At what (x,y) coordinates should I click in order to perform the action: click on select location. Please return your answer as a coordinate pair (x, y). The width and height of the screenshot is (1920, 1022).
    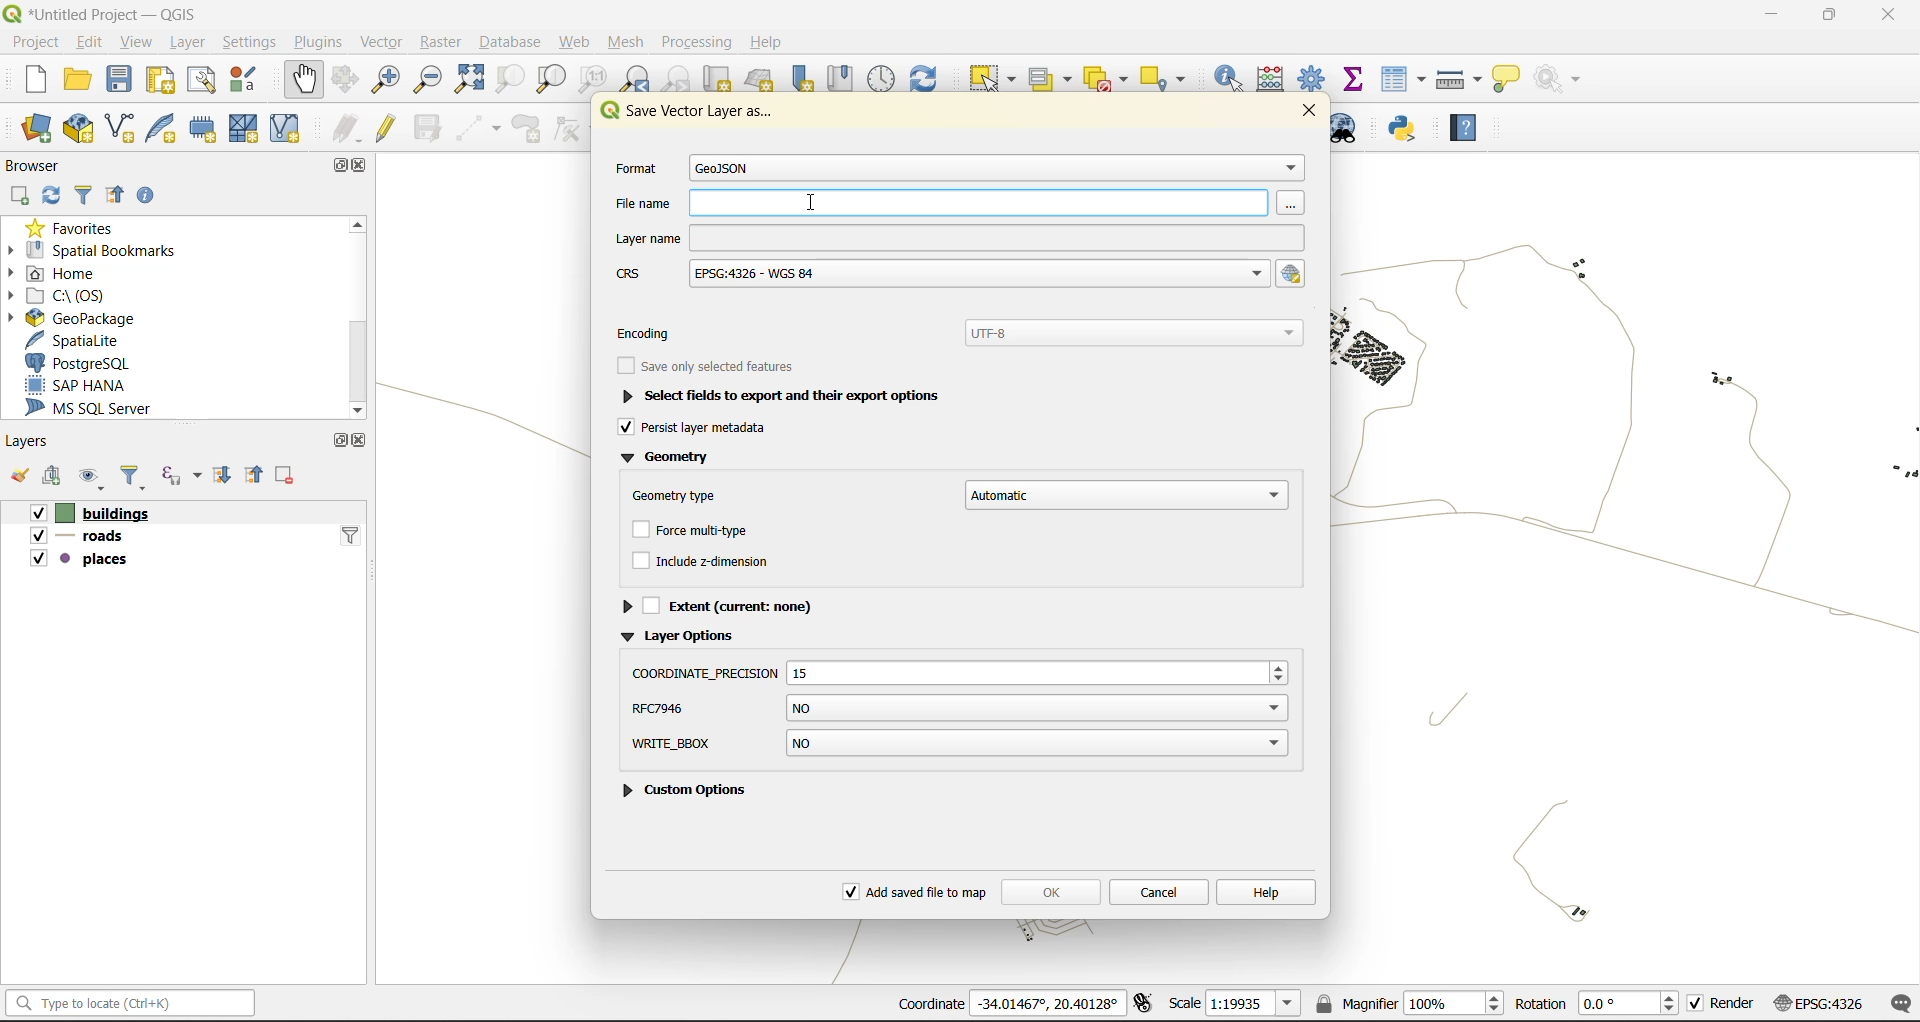
    Looking at the image, I should click on (1169, 79).